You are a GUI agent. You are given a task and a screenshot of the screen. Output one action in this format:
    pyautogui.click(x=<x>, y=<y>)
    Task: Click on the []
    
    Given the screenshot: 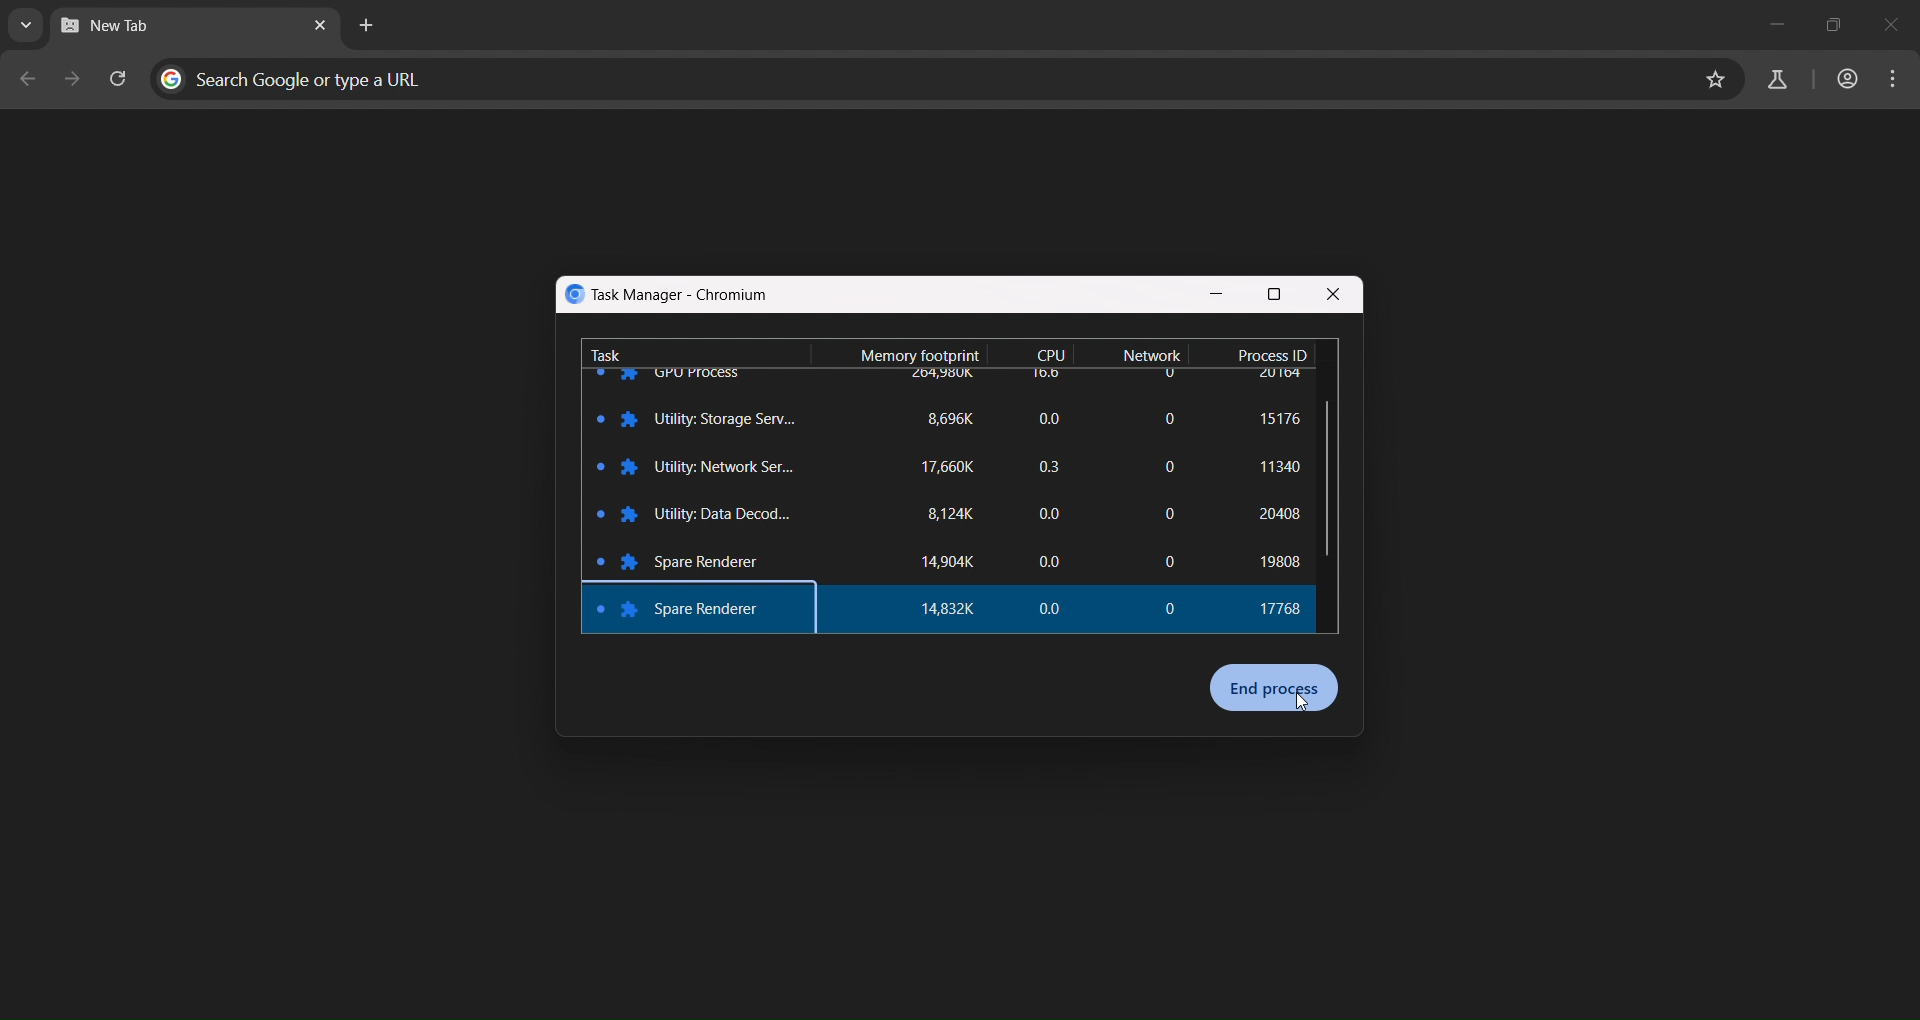 What is the action you would take?
    pyautogui.click(x=1166, y=514)
    